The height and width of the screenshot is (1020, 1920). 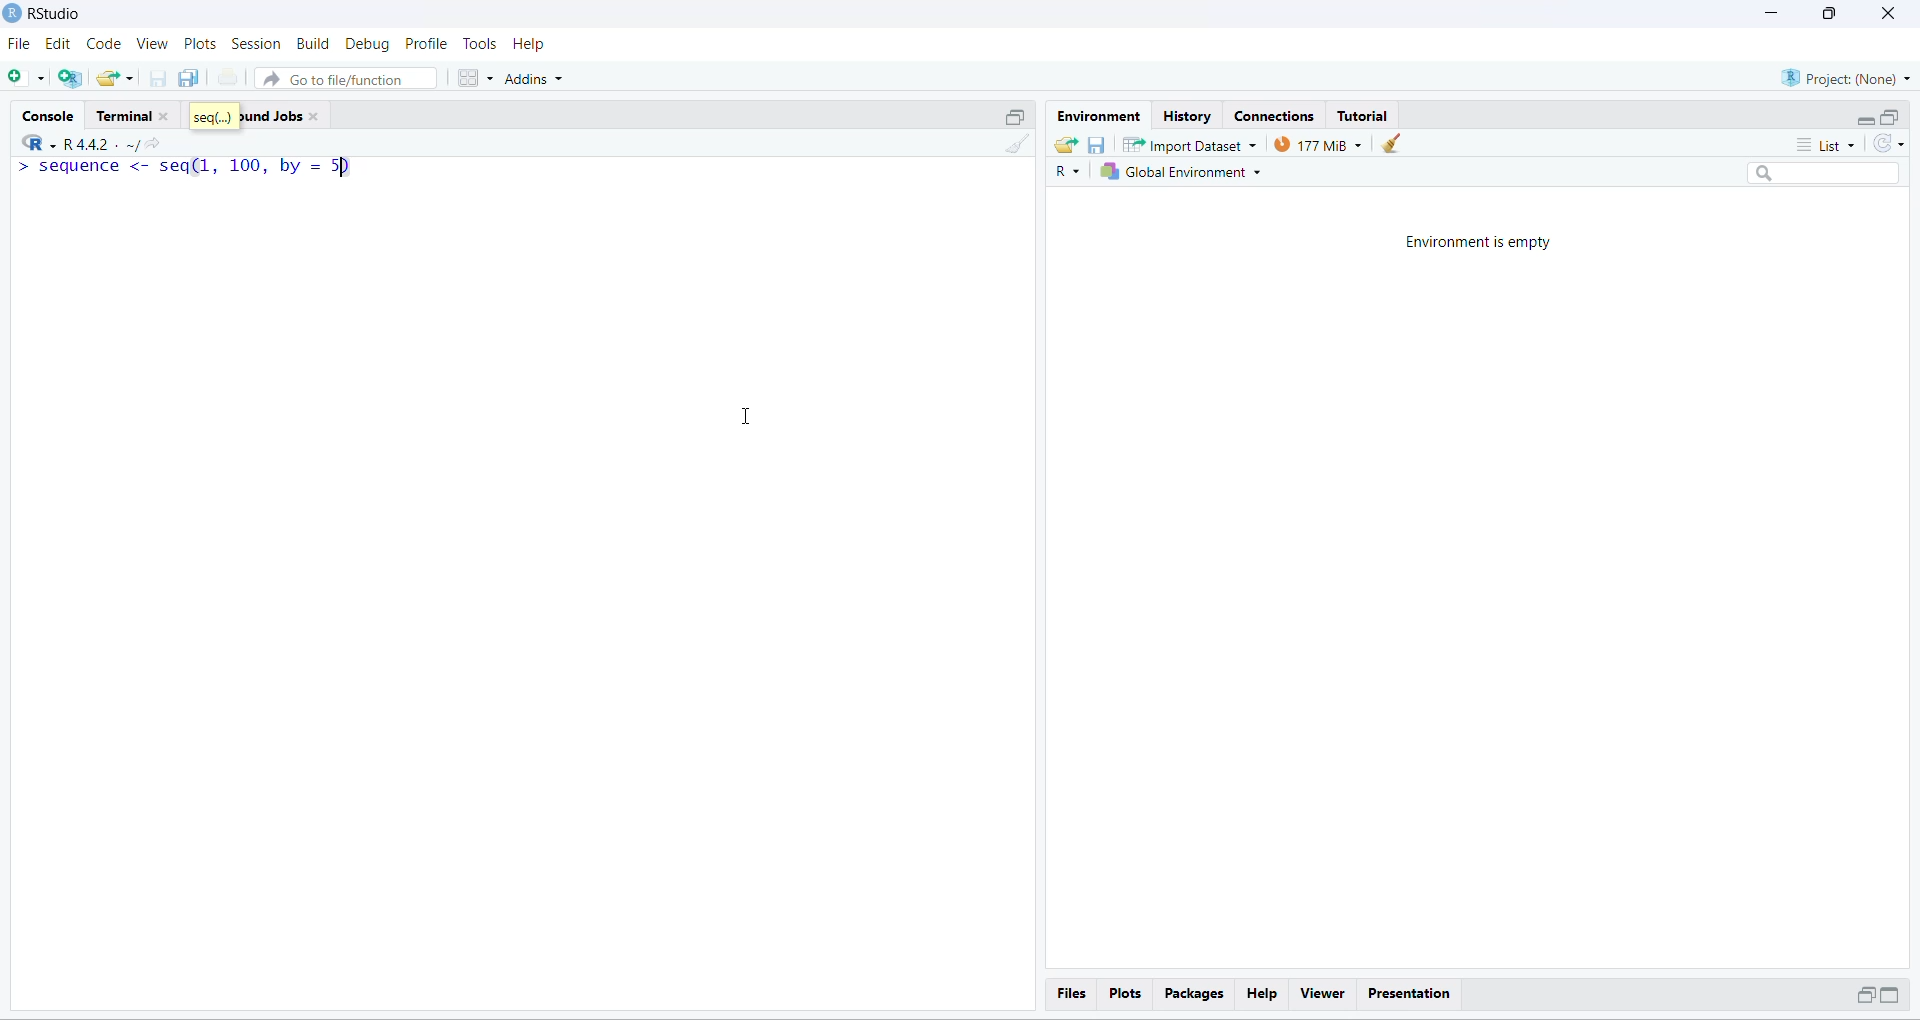 I want to click on session, so click(x=257, y=44).